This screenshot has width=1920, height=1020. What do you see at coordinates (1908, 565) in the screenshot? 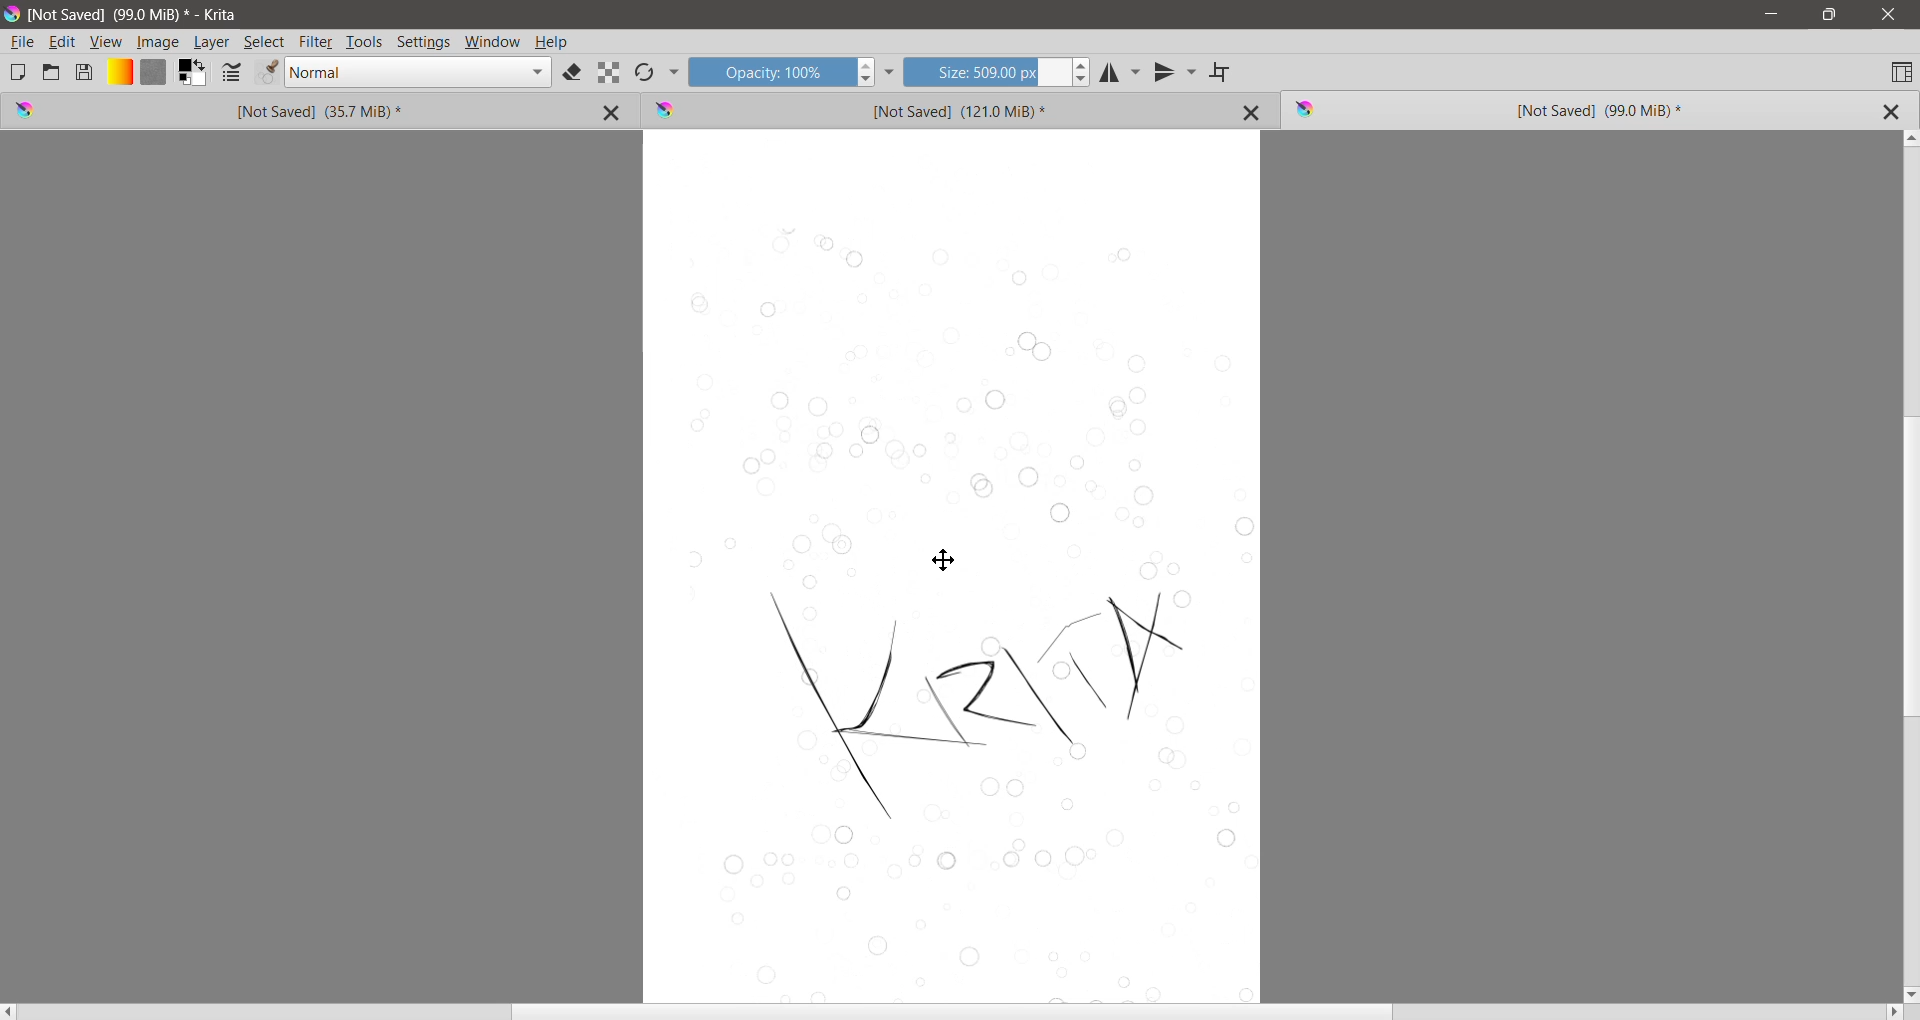
I see `Vertical Scroll Bar` at bounding box center [1908, 565].